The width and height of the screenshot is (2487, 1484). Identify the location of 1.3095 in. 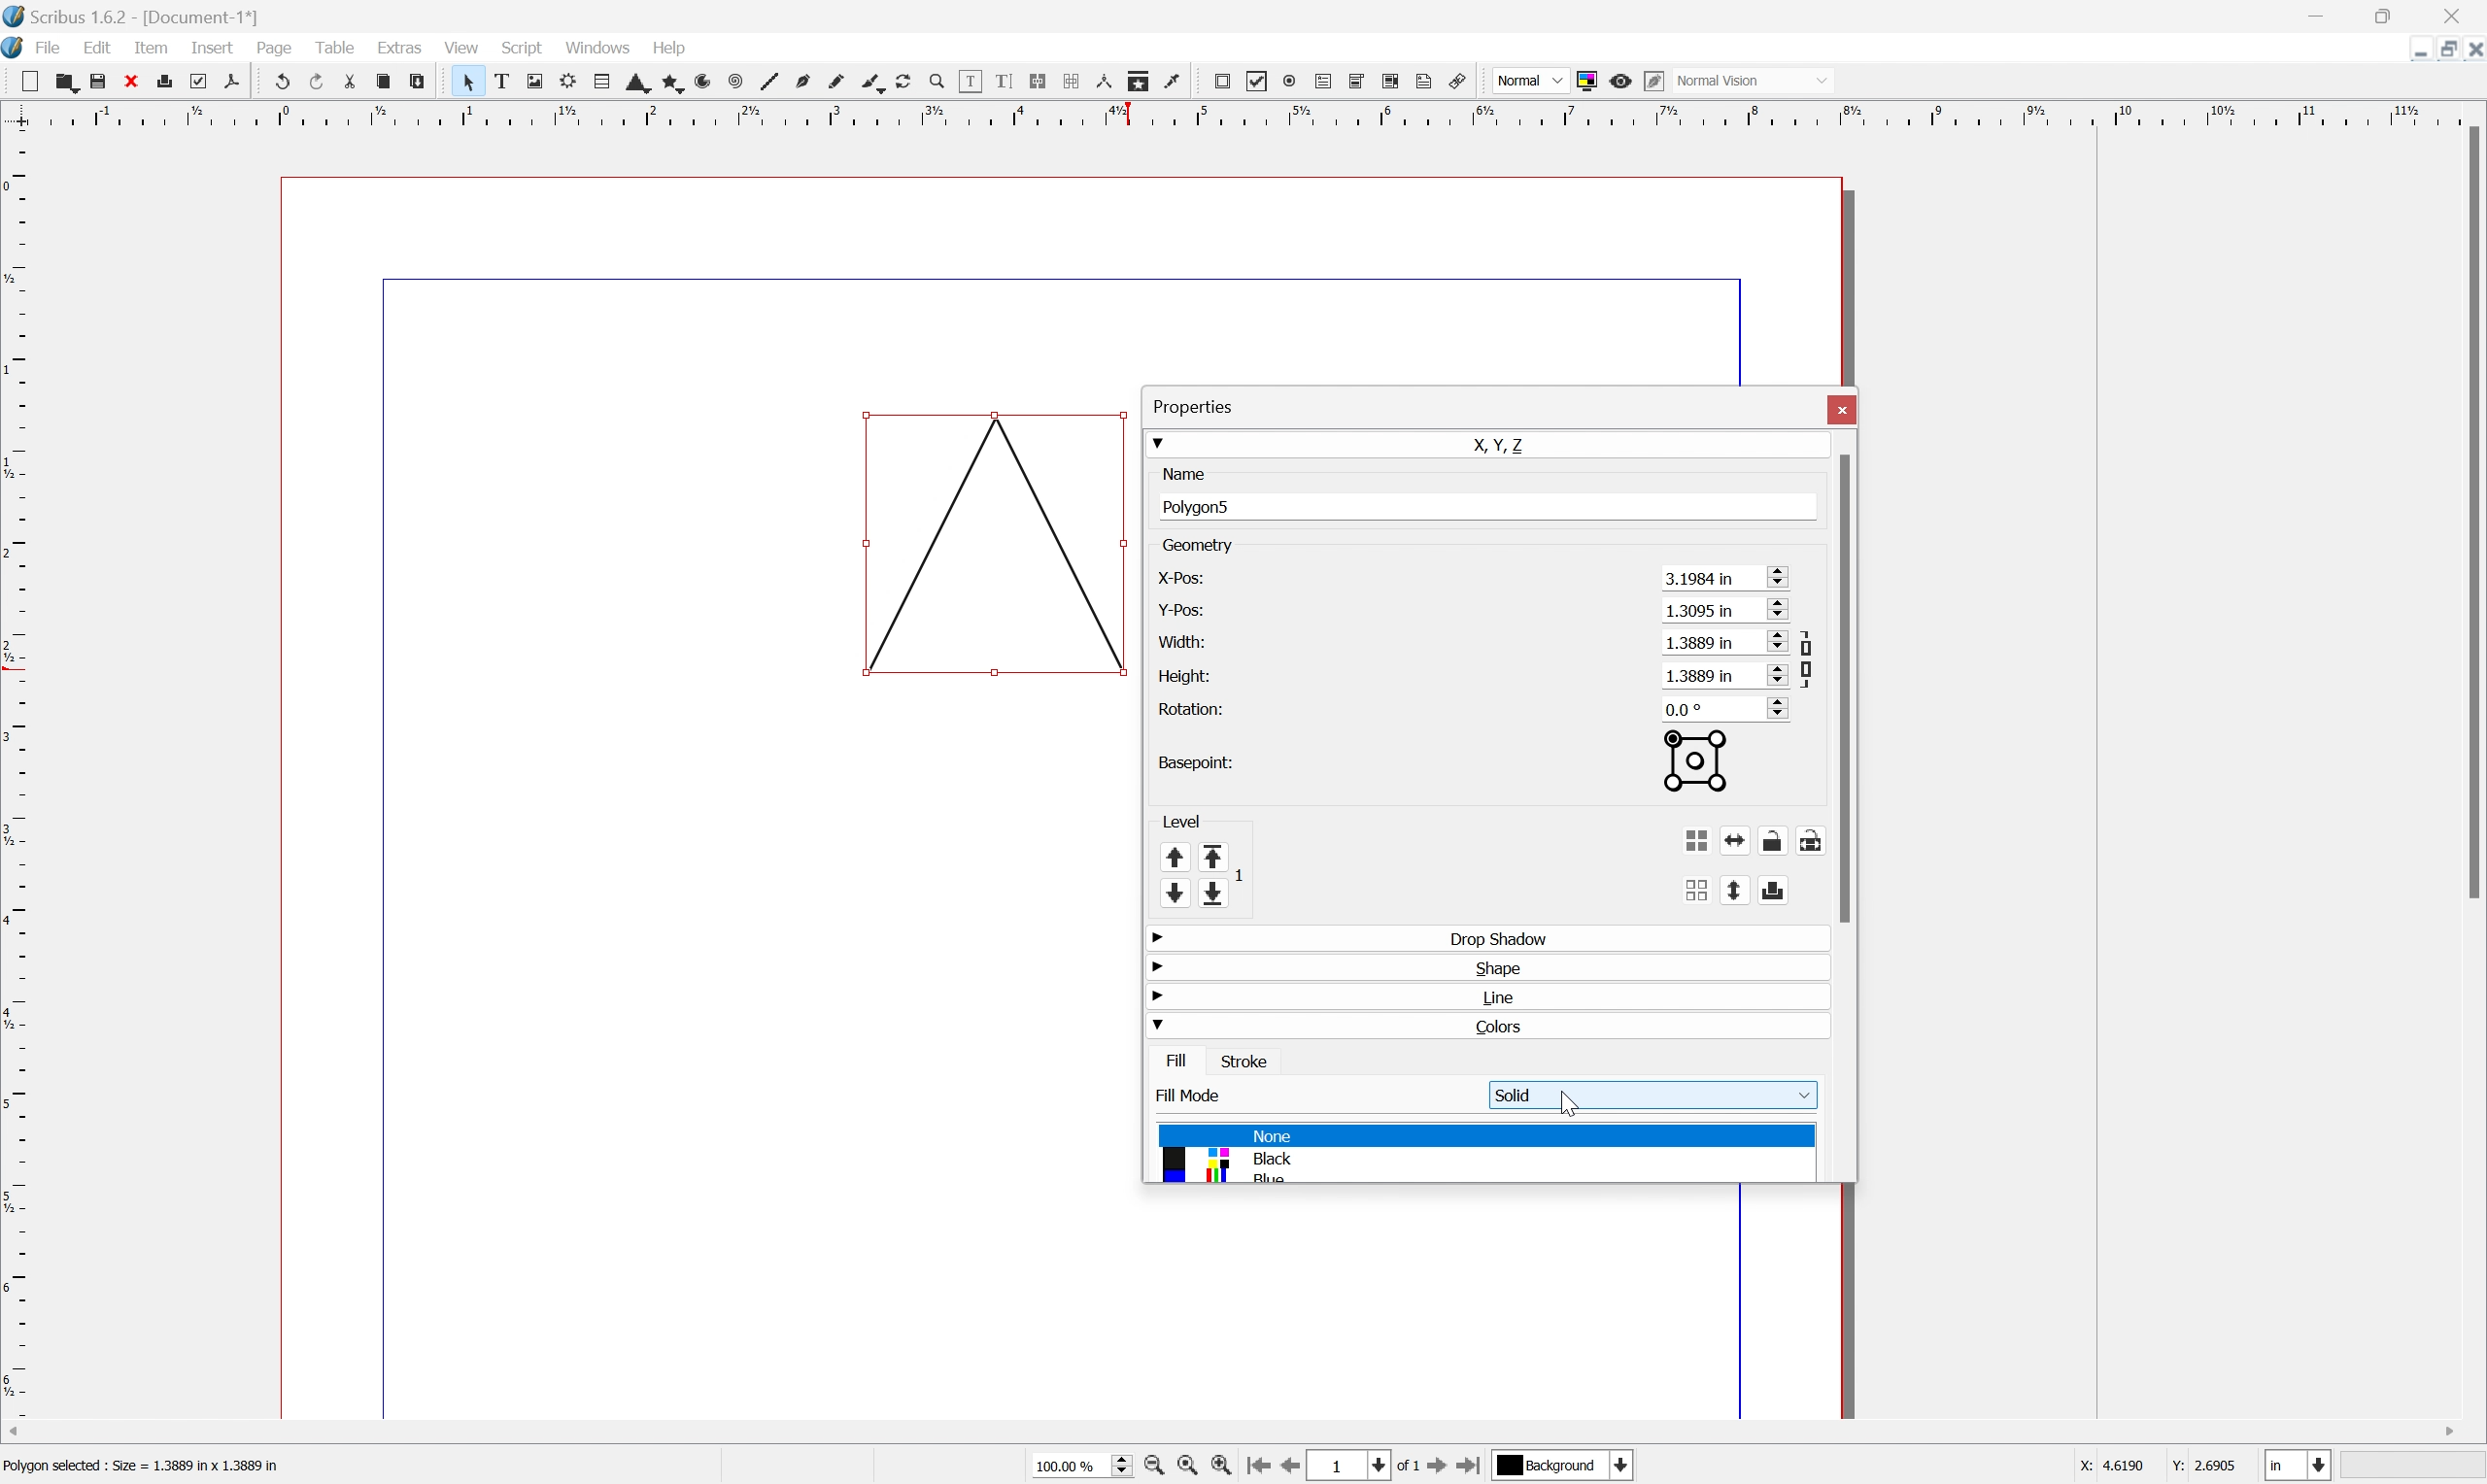
(1727, 611).